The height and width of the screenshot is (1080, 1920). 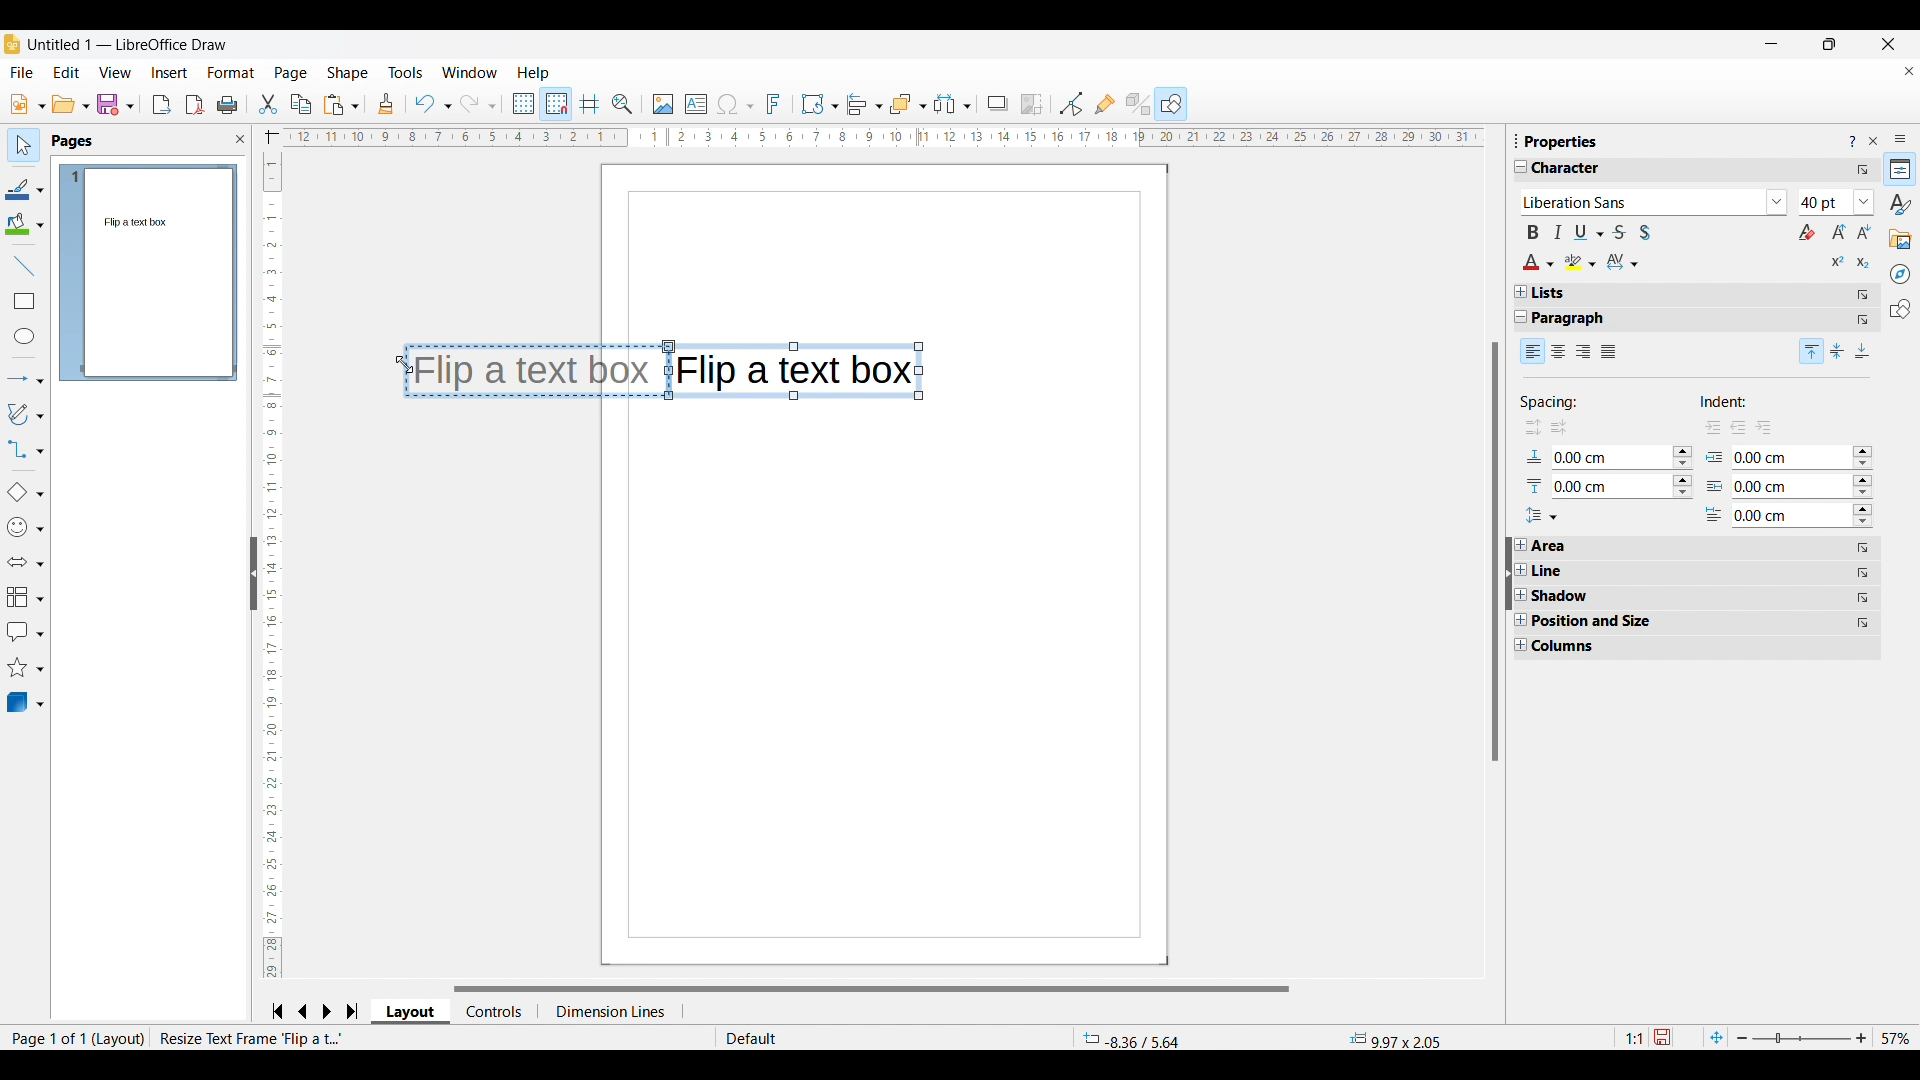 I want to click on Shapes, current selection, so click(x=1171, y=104).